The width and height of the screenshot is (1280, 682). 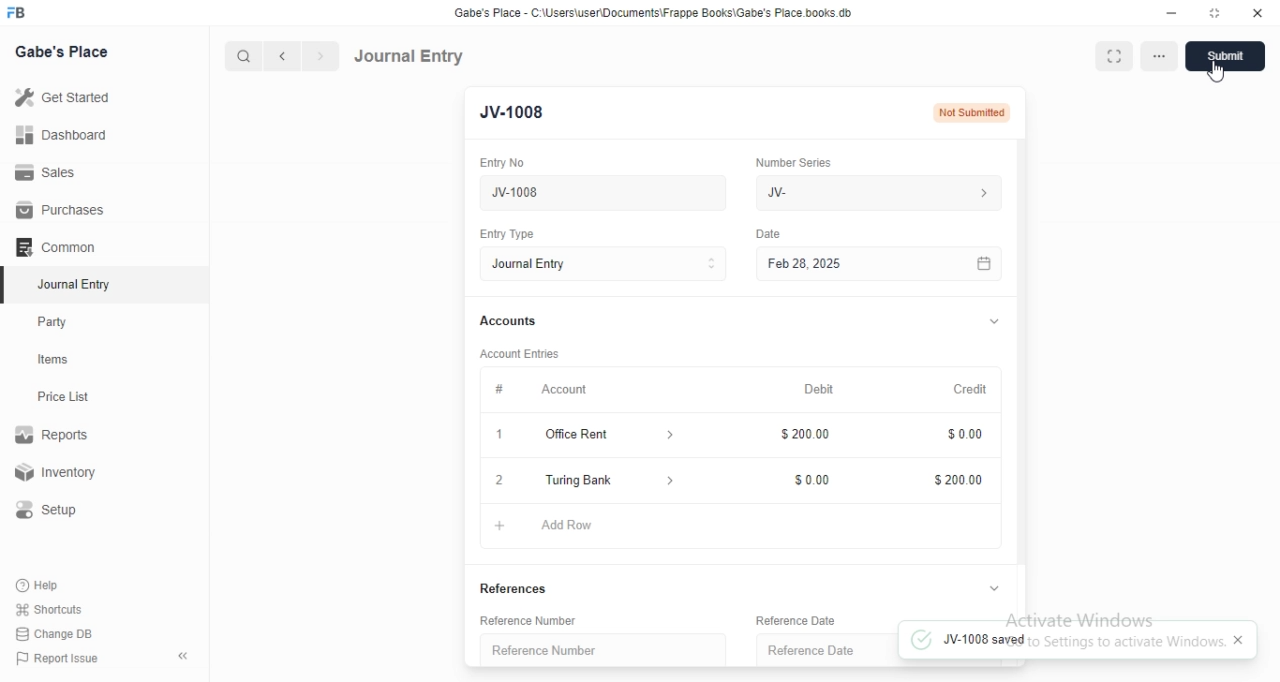 I want to click on Not submitted, so click(x=973, y=113).